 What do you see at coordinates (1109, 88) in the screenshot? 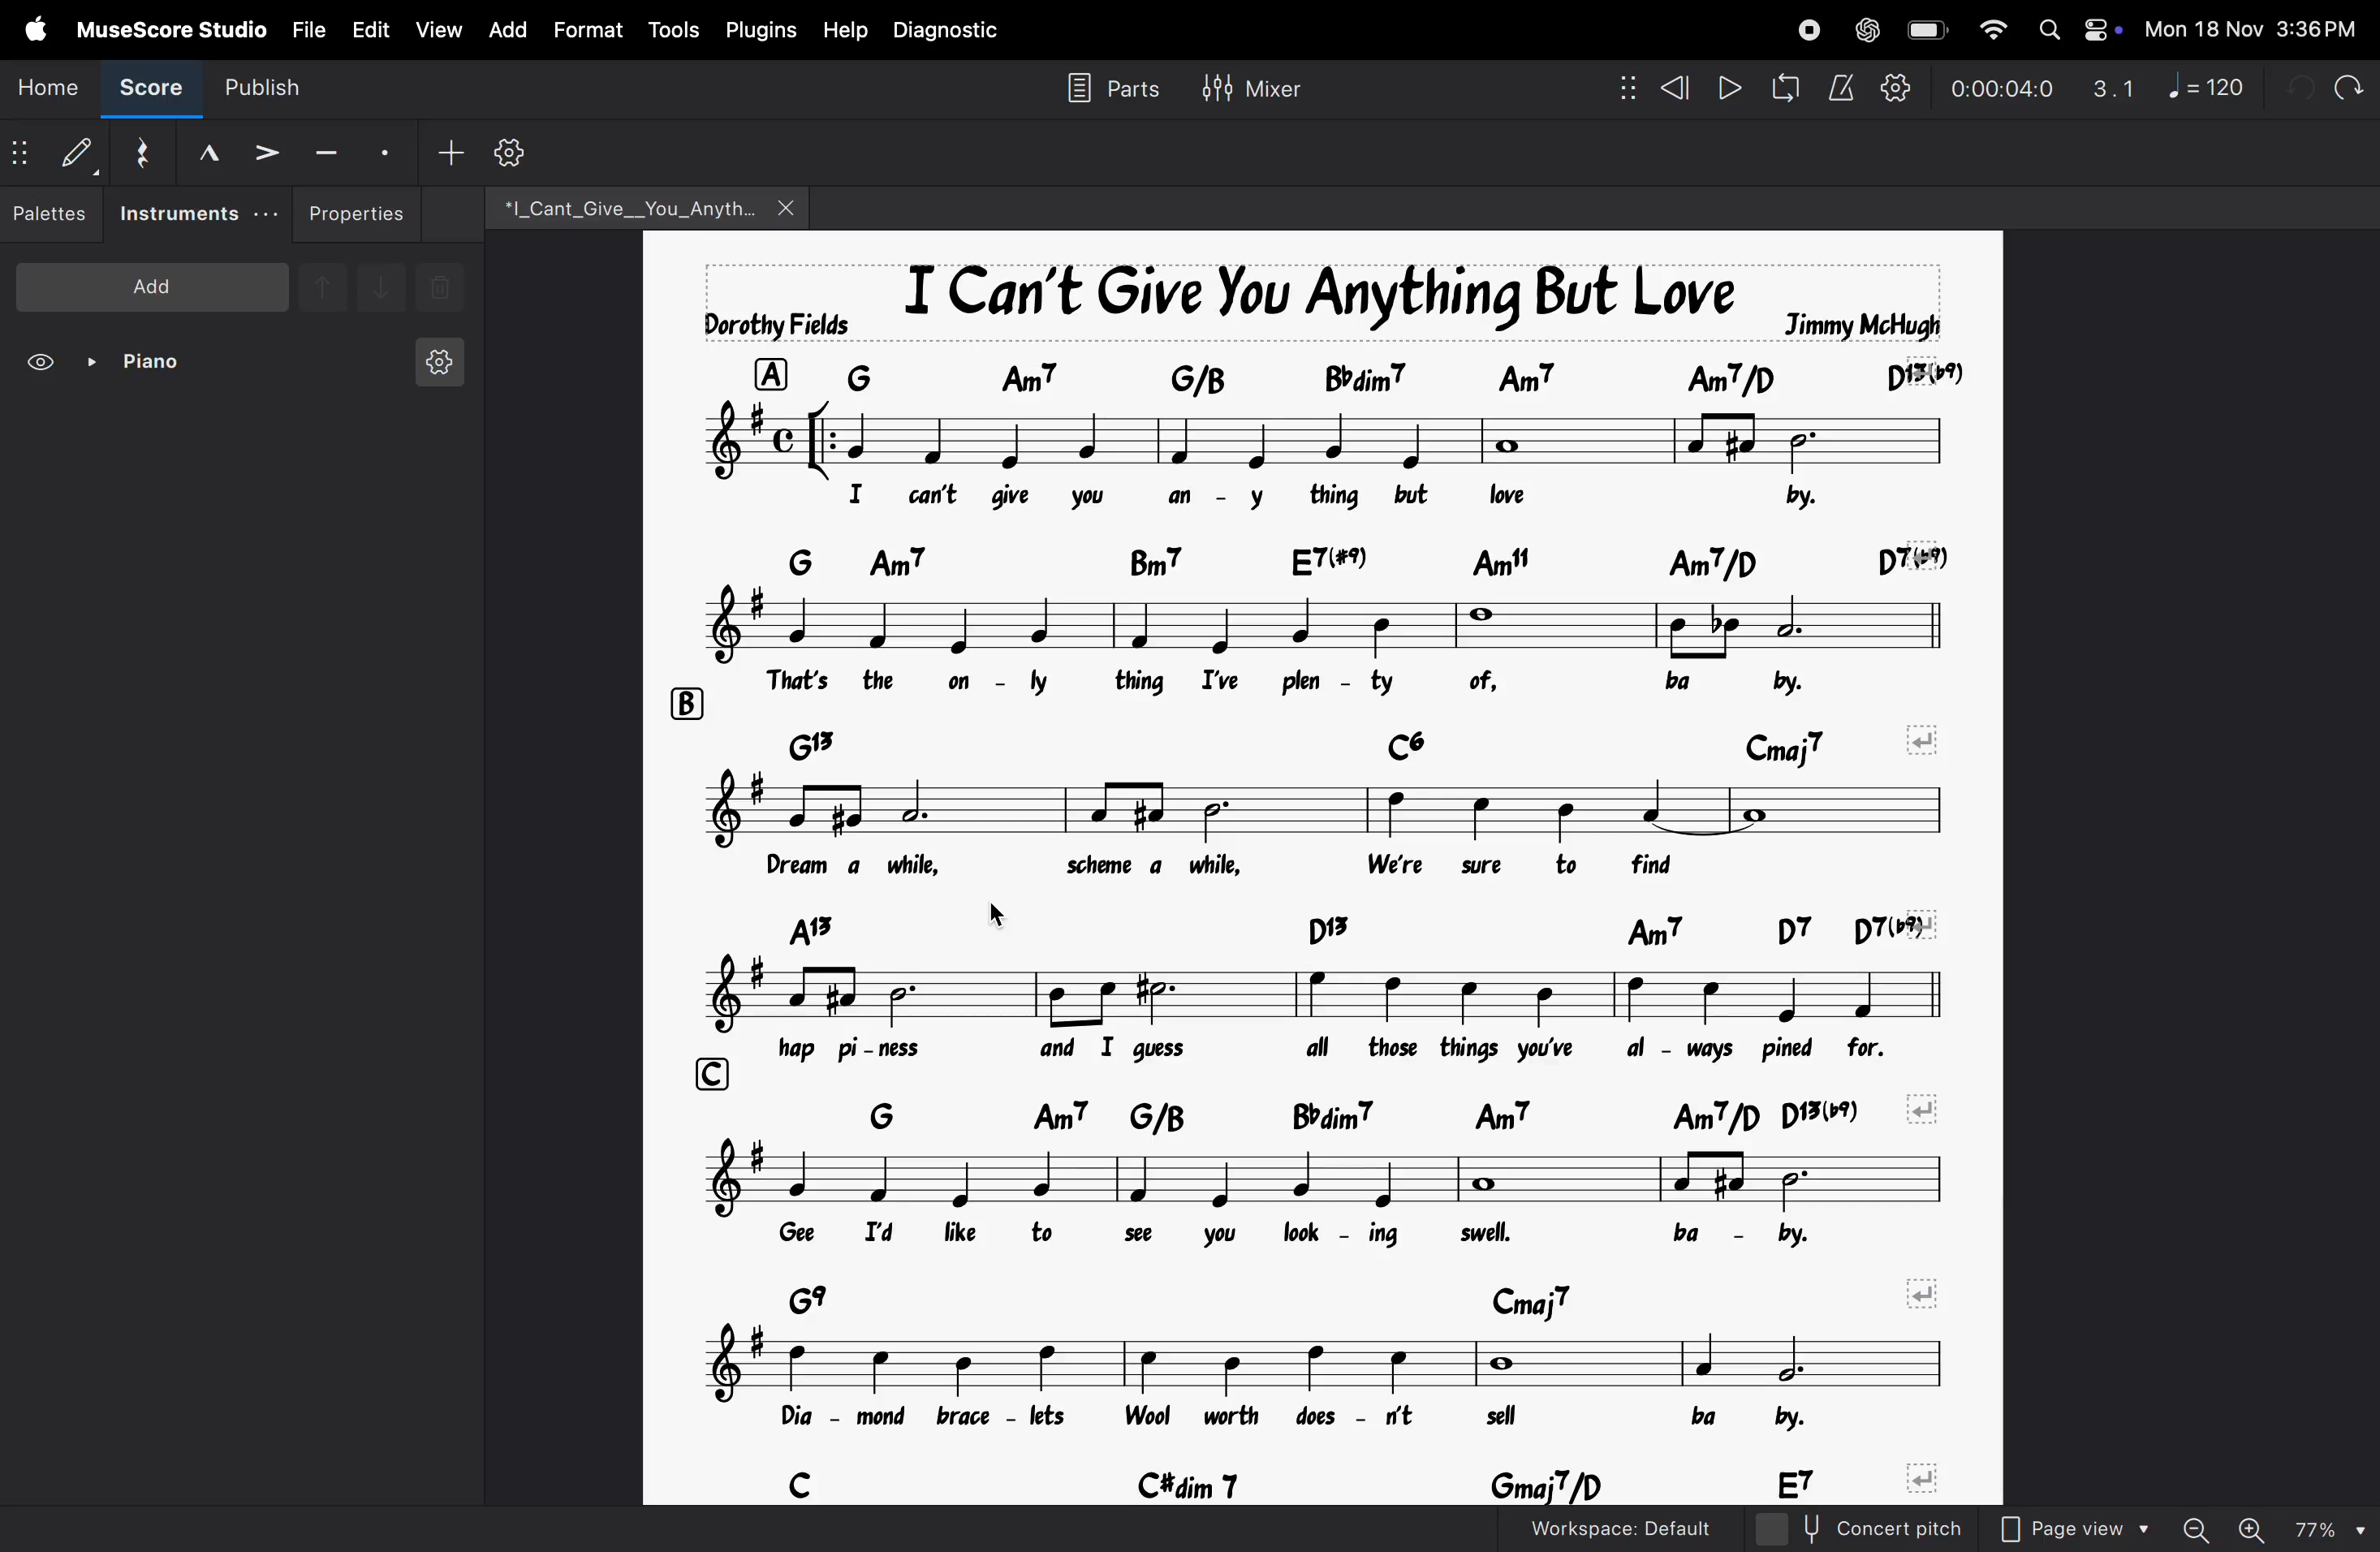
I see `parts` at bounding box center [1109, 88].